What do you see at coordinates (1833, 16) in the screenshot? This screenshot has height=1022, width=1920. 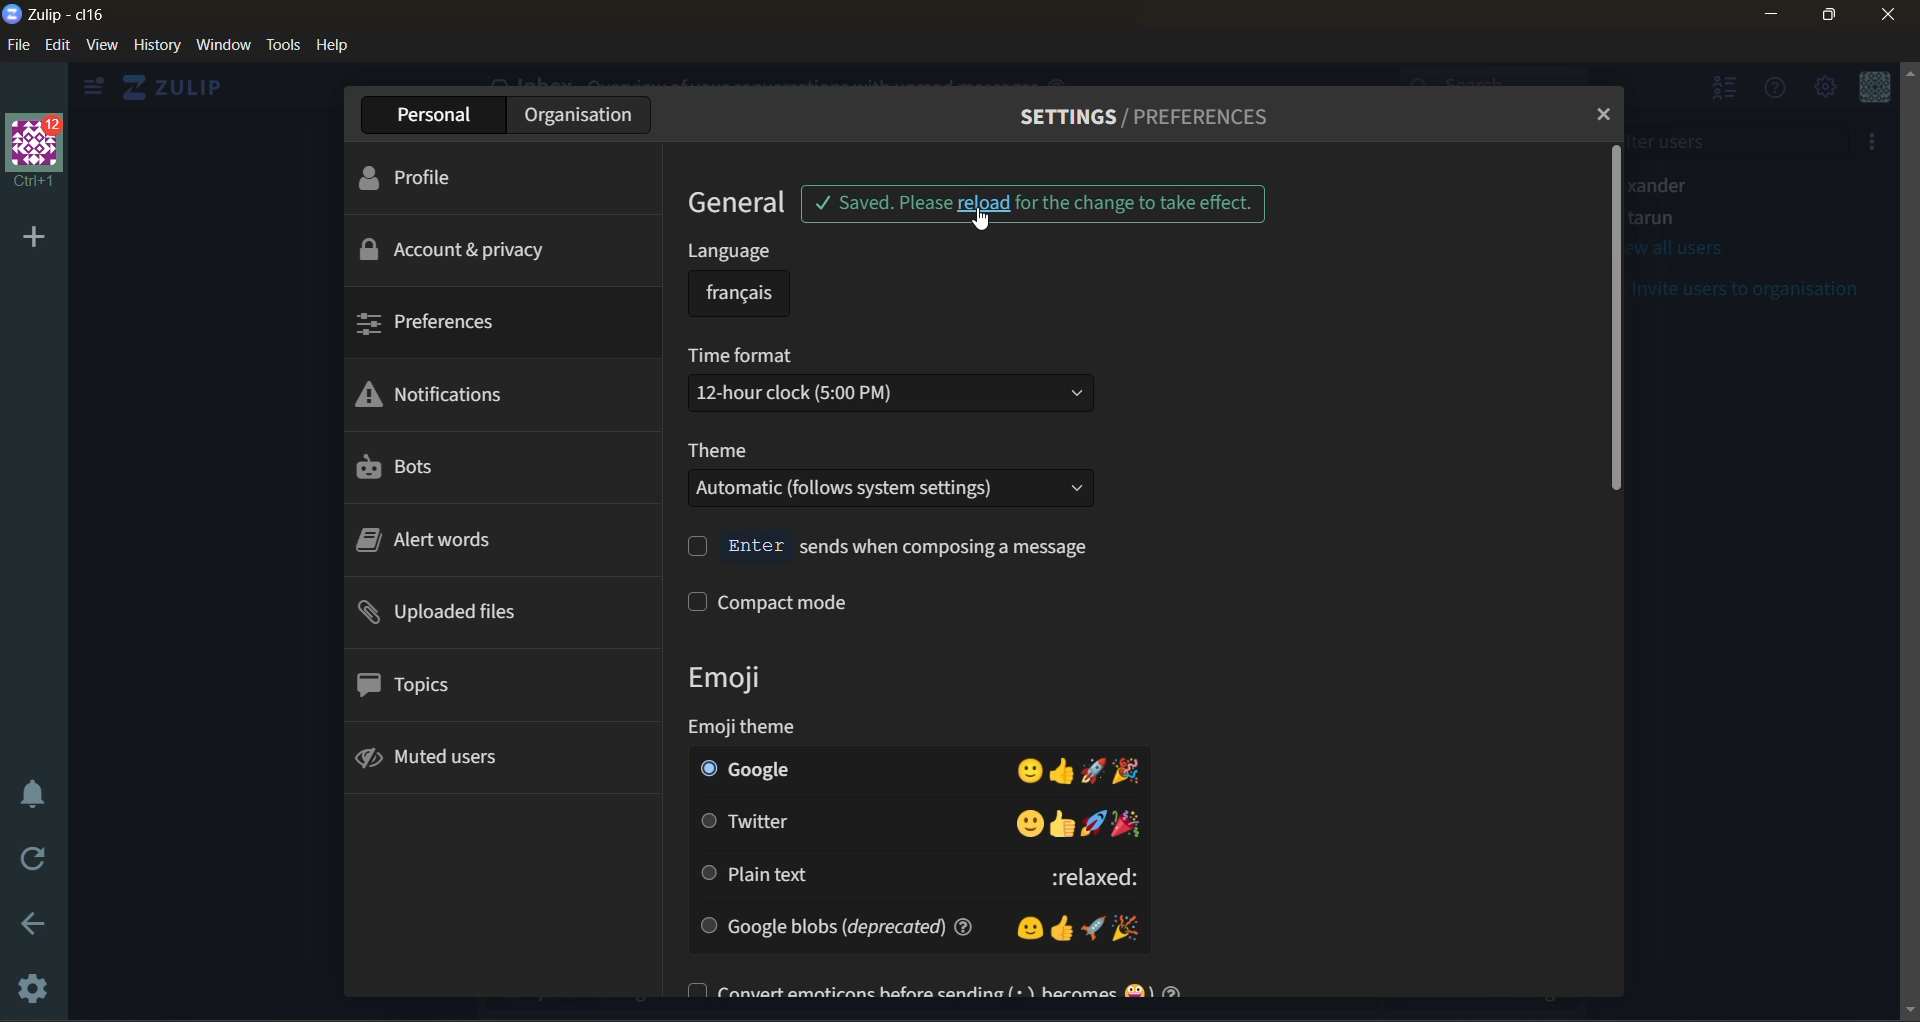 I see `maximize` at bounding box center [1833, 16].